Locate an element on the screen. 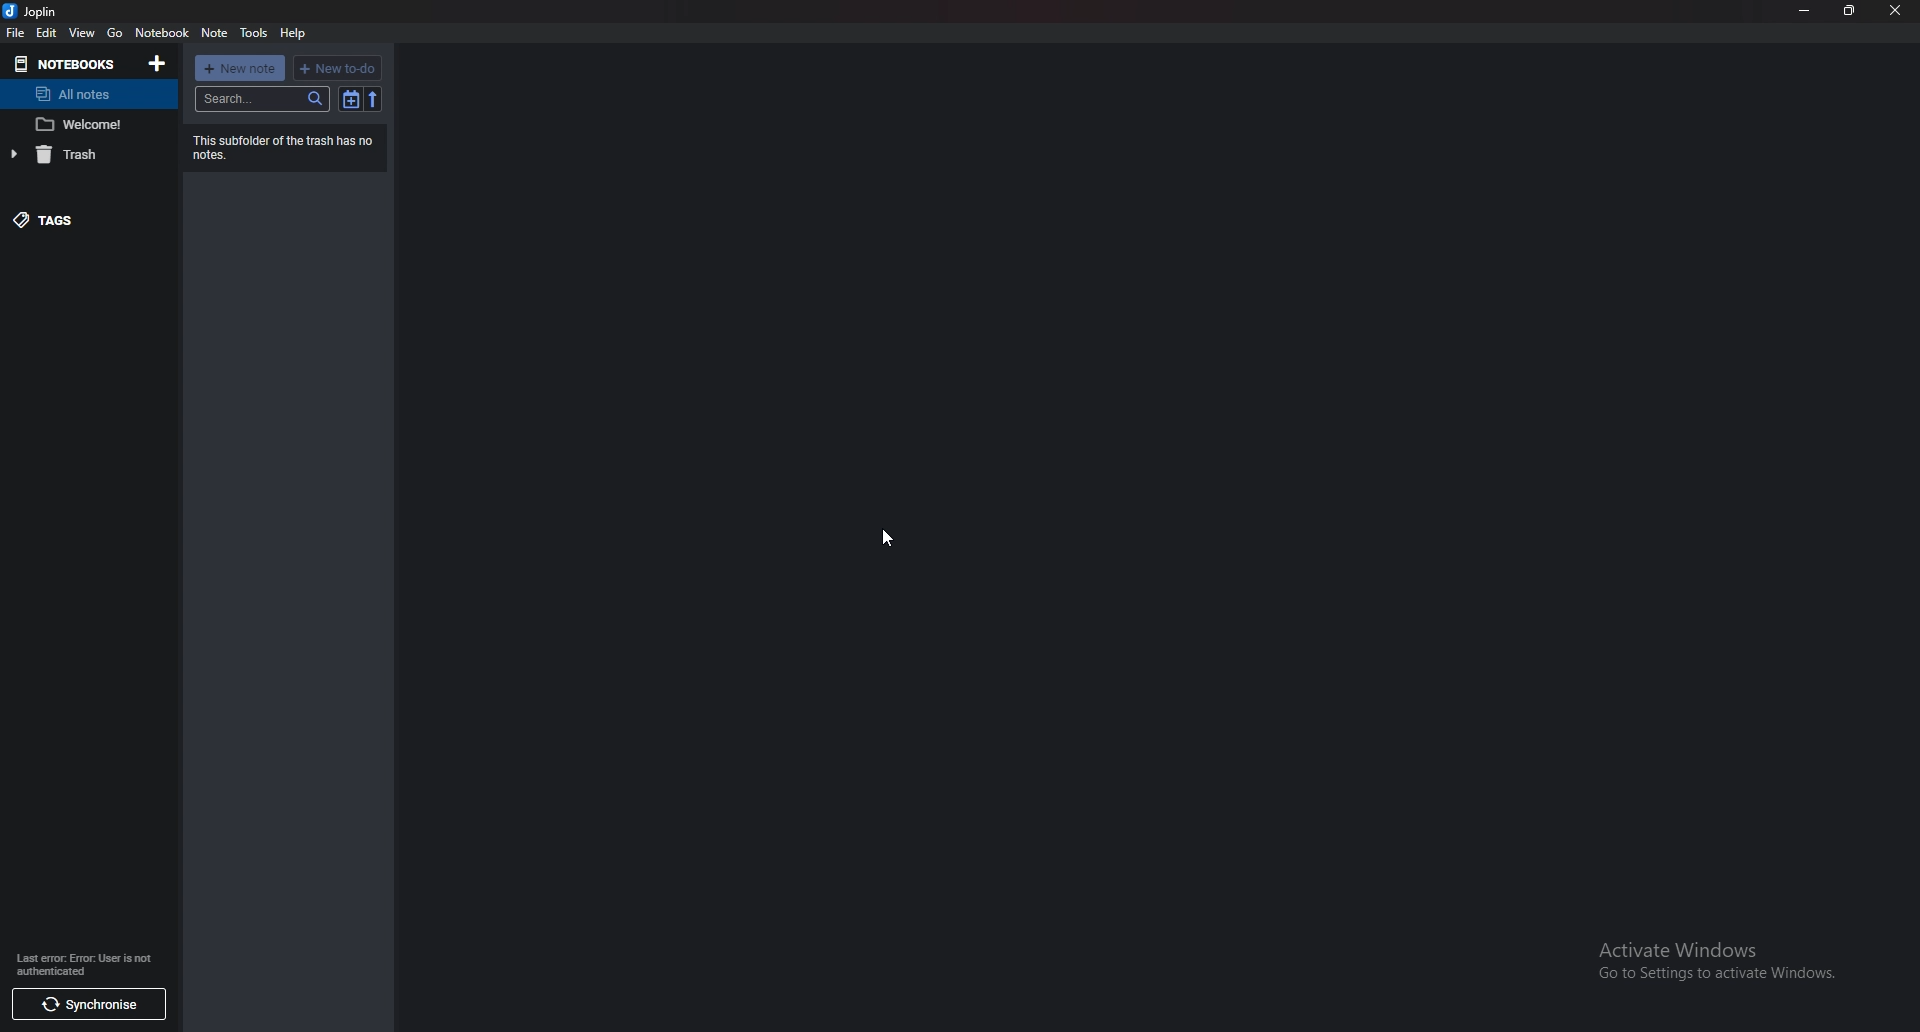 The image size is (1920, 1032). go is located at coordinates (117, 33).